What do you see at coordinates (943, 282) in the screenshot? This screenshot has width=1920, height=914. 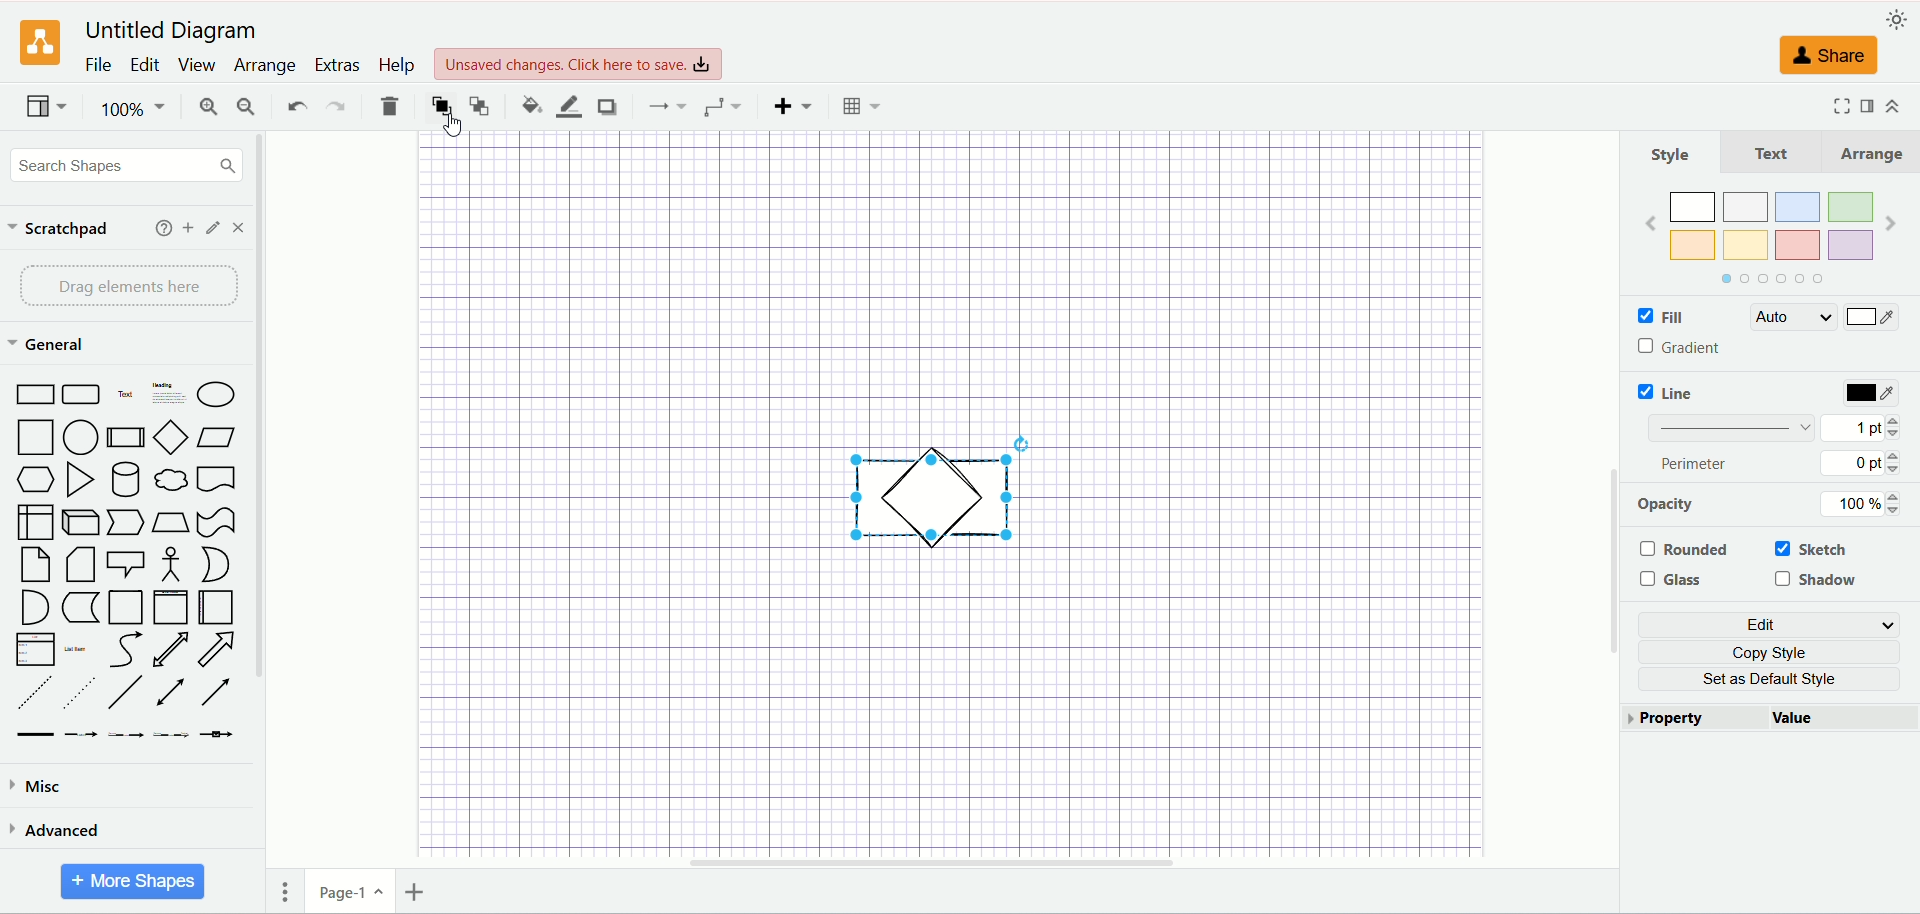 I see `canvas` at bounding box center [943, 282].